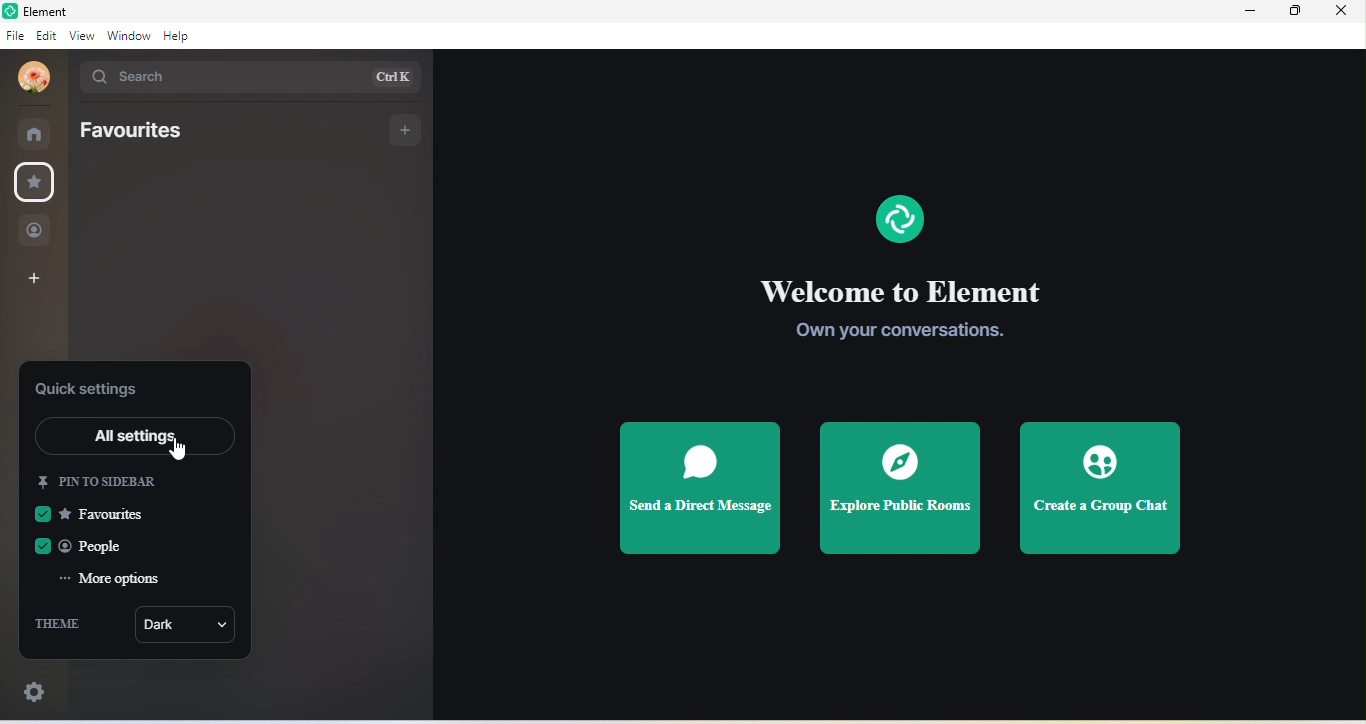 The image size is (1366, 724). What do you see at coordinates (69, 77) in the screenshot?
I see `drop down` at bounding box center [69, 77].